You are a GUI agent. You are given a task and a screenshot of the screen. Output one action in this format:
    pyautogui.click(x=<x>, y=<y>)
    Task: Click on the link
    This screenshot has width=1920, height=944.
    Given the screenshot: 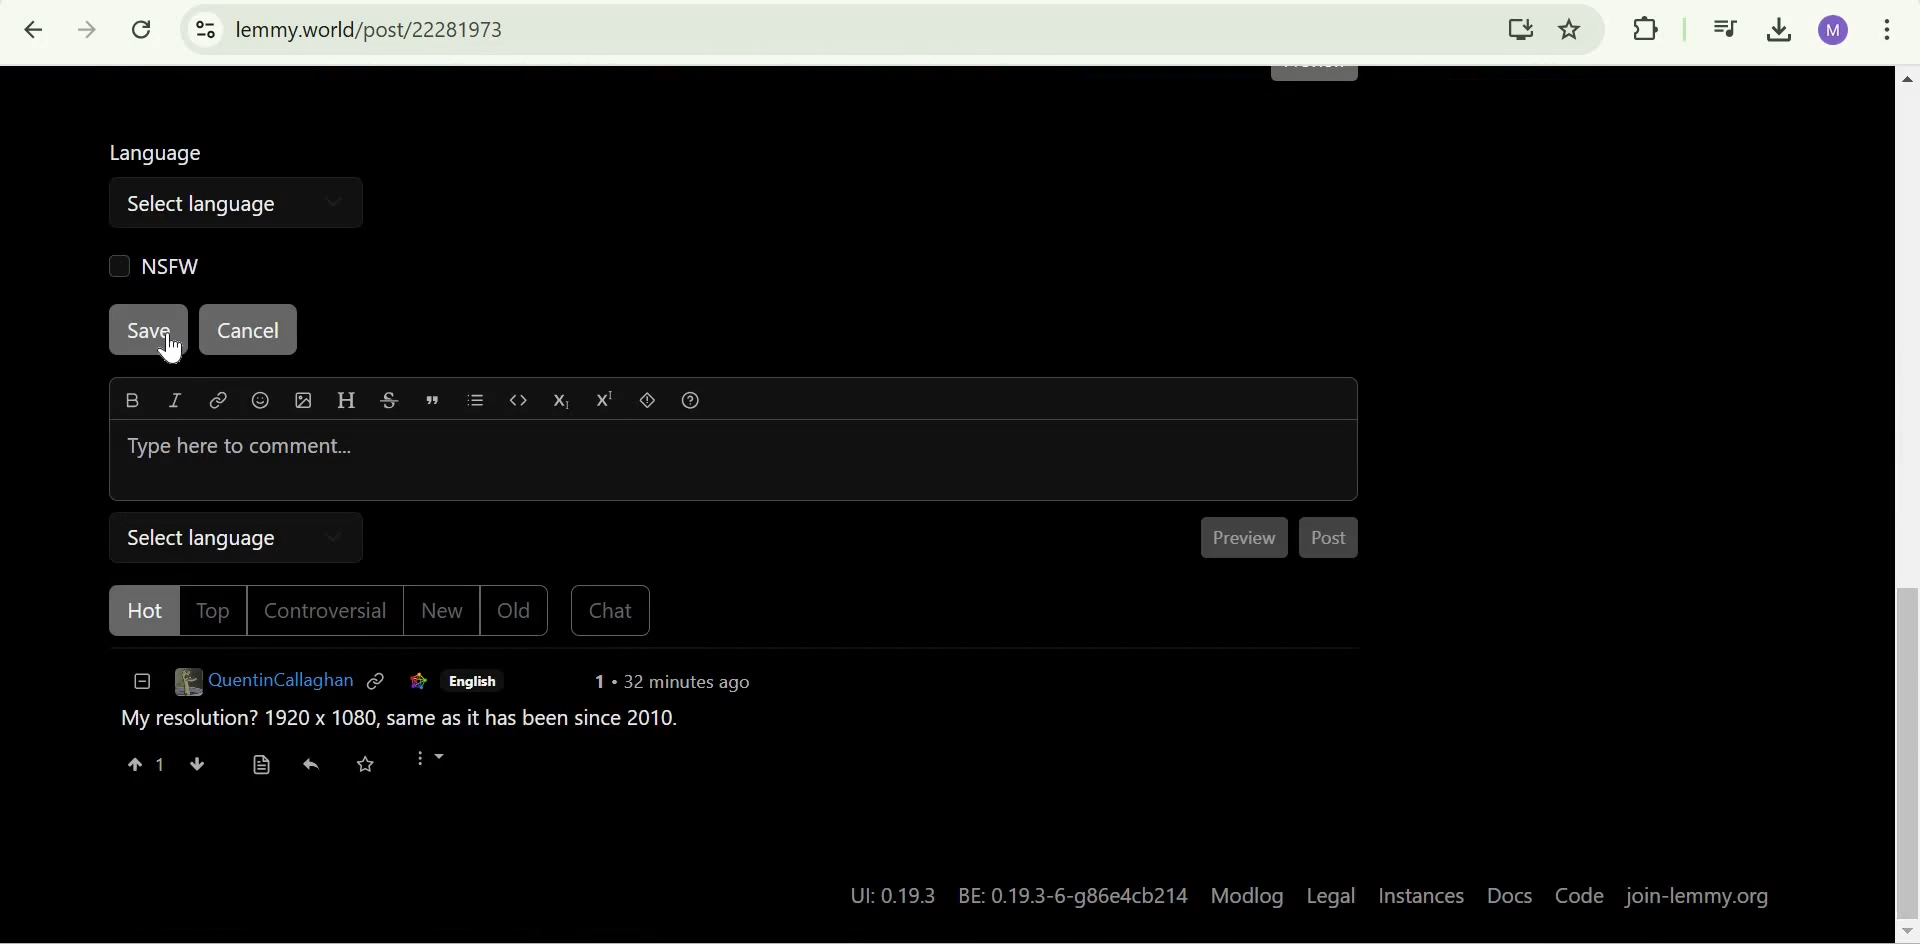 What is the action you would take?
    pyautogui.click(x=378, y=684)
    